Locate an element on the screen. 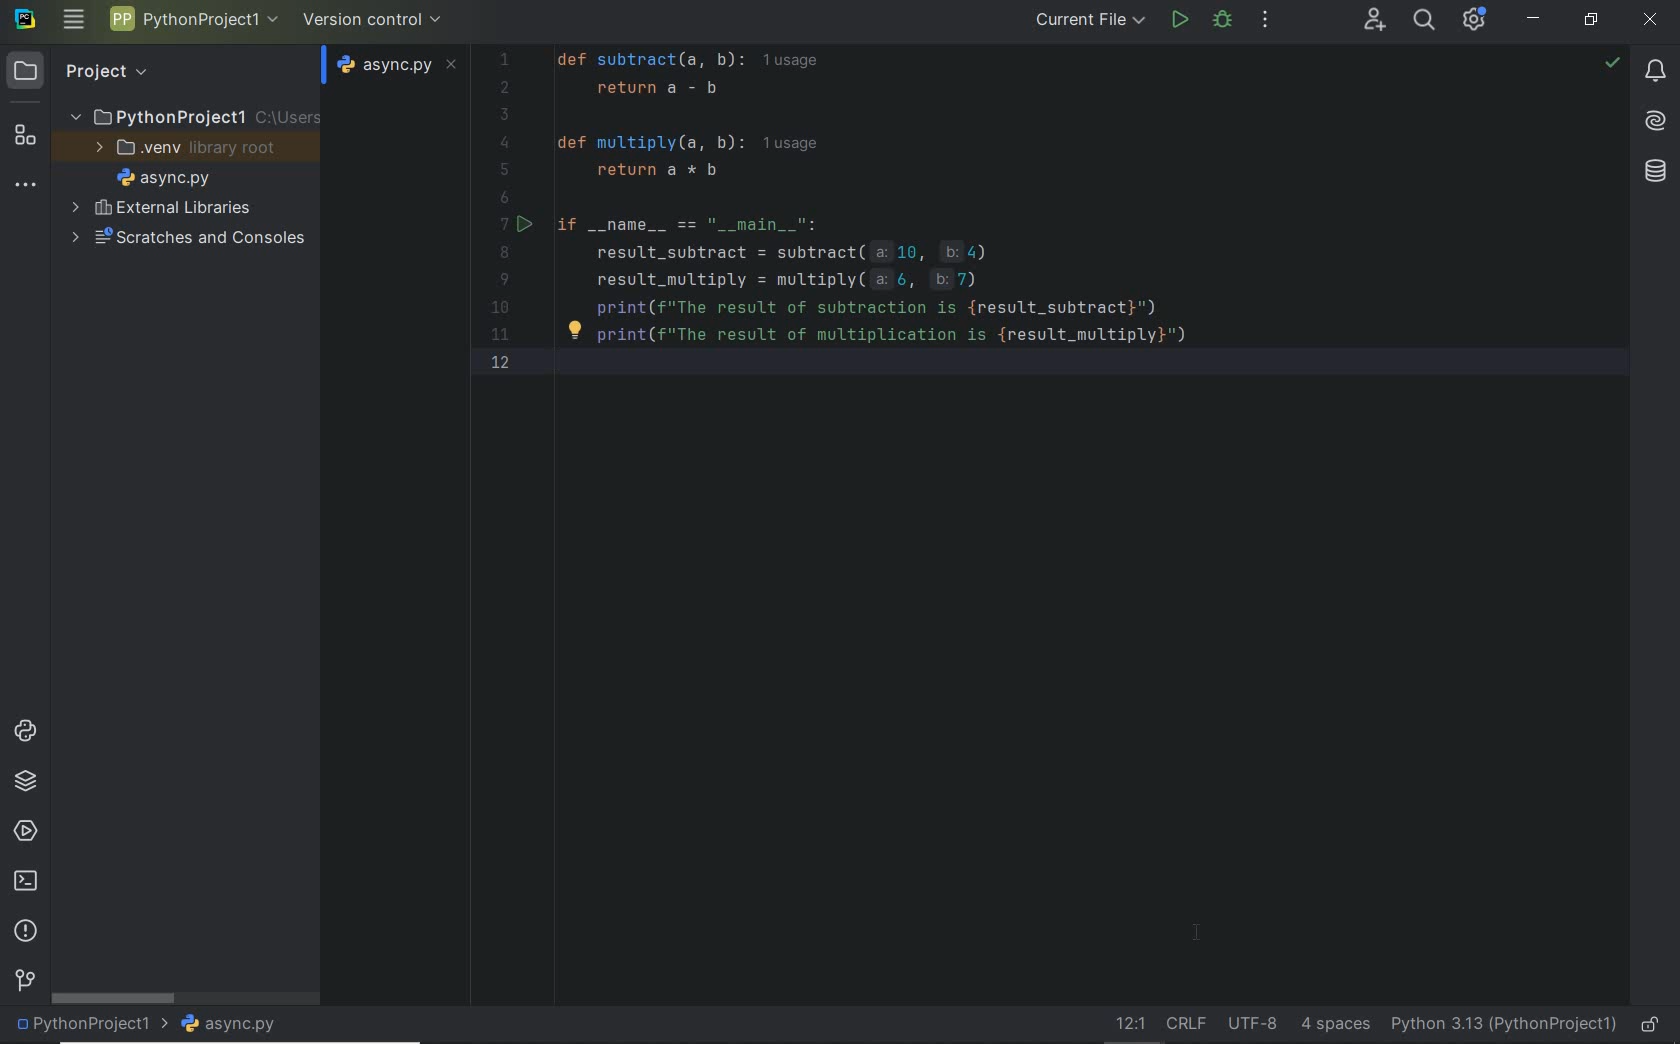 Image resolution: width=1680 pixels, height=1044 pixels. main menu is located at coordinates (75, 22).